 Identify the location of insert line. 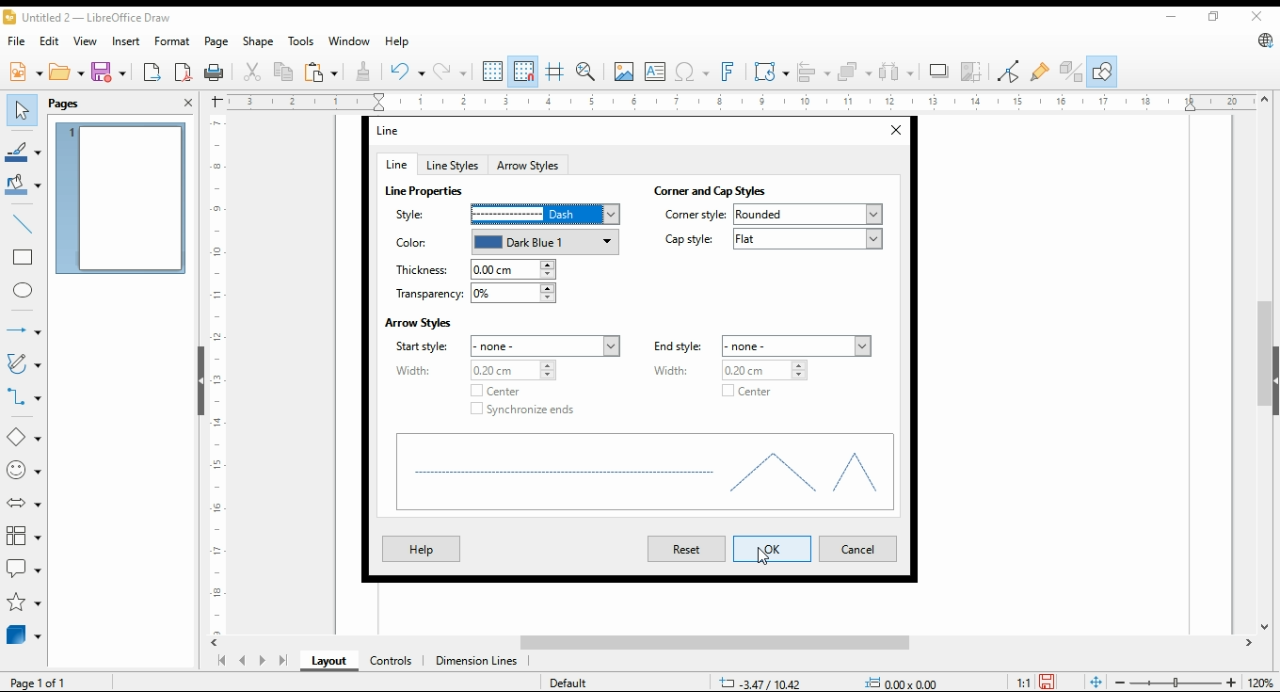
(24, 224).